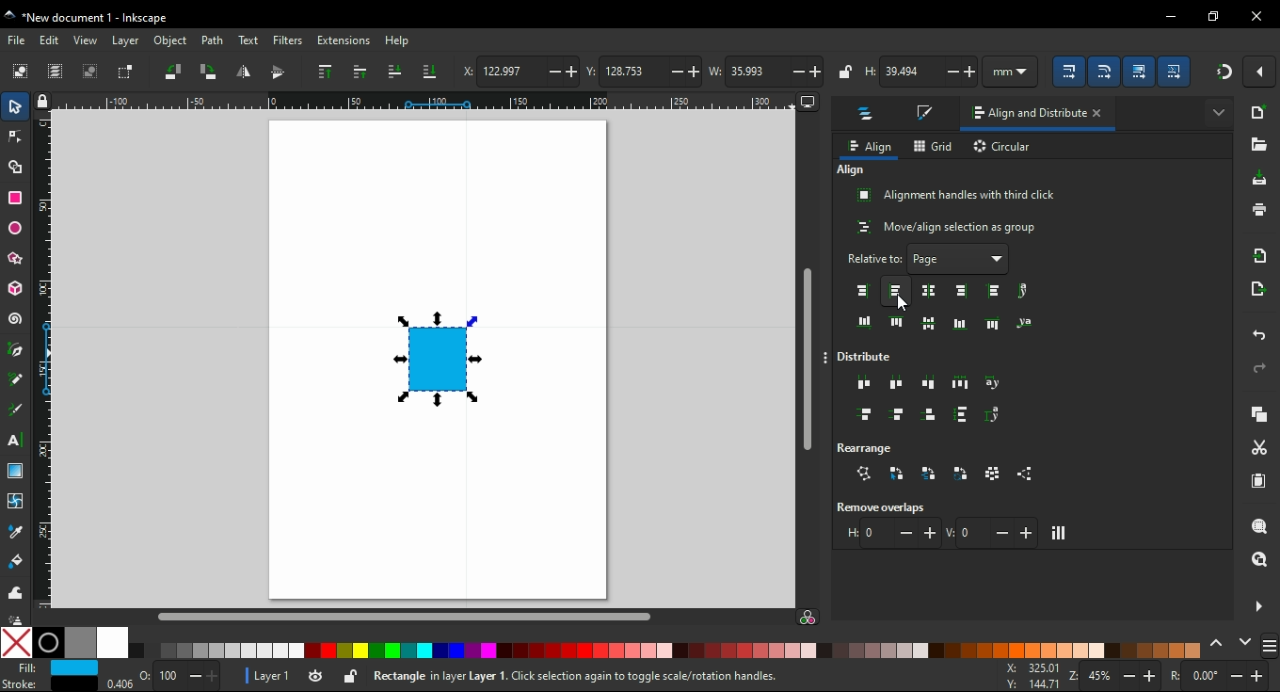 This screenshot has width=1280, height=692. What do you see at coordinates (288, 42) in the screenshot?
I see `filters` at bounding box center [288, 42].